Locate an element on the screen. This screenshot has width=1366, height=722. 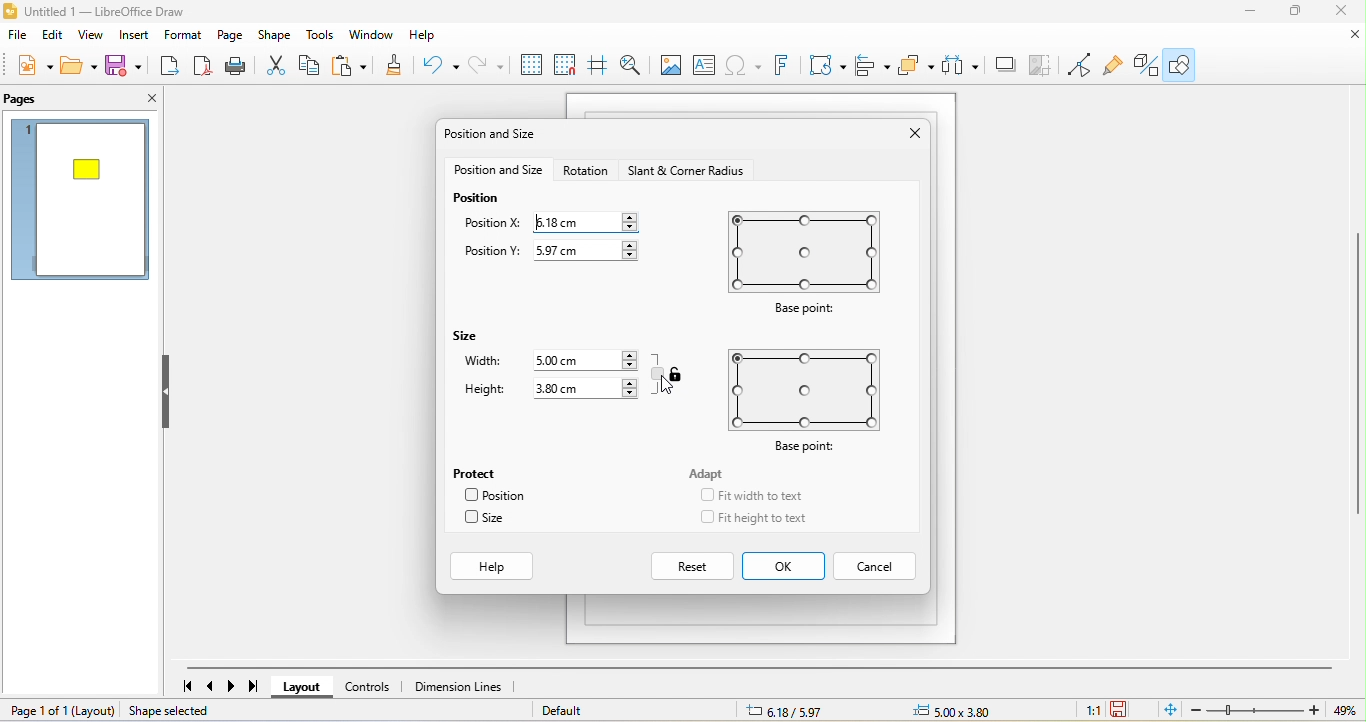
cancel is located at coordinates (874, 565).